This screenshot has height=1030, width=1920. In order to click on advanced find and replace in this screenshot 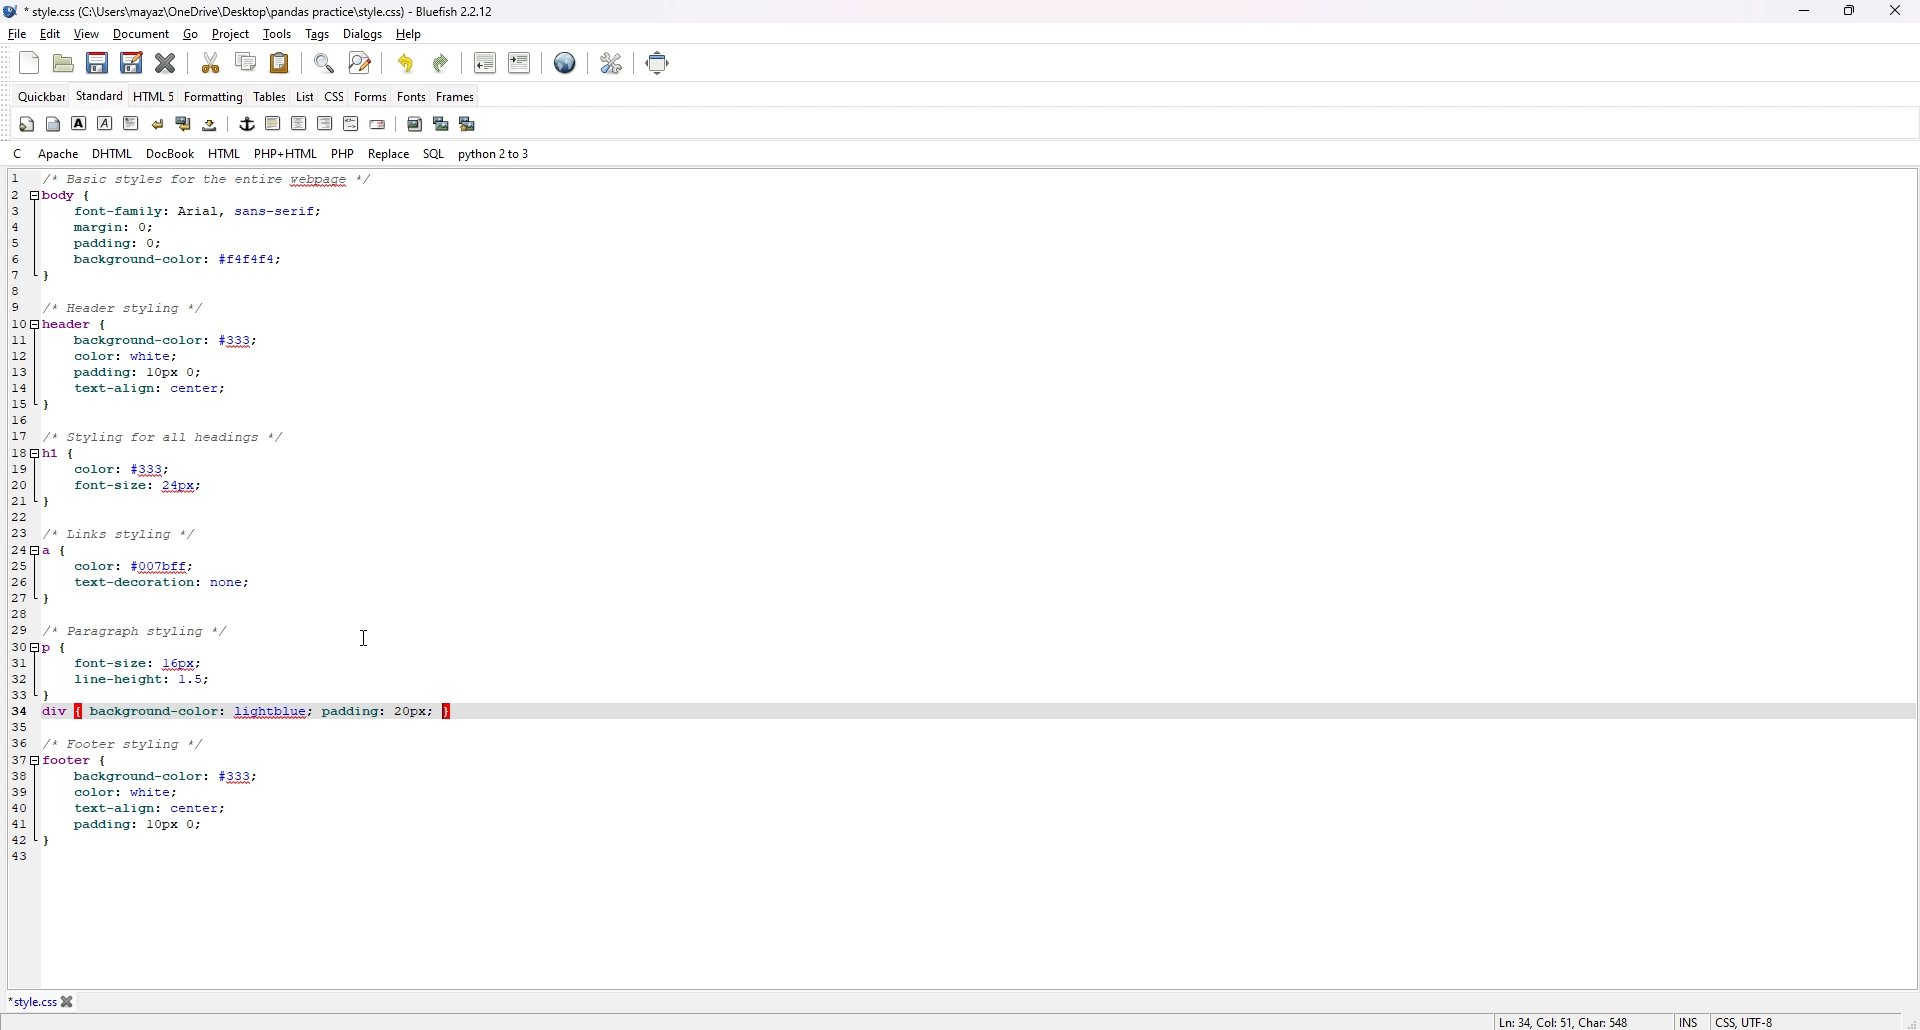, I will do `click(361, 62)`.